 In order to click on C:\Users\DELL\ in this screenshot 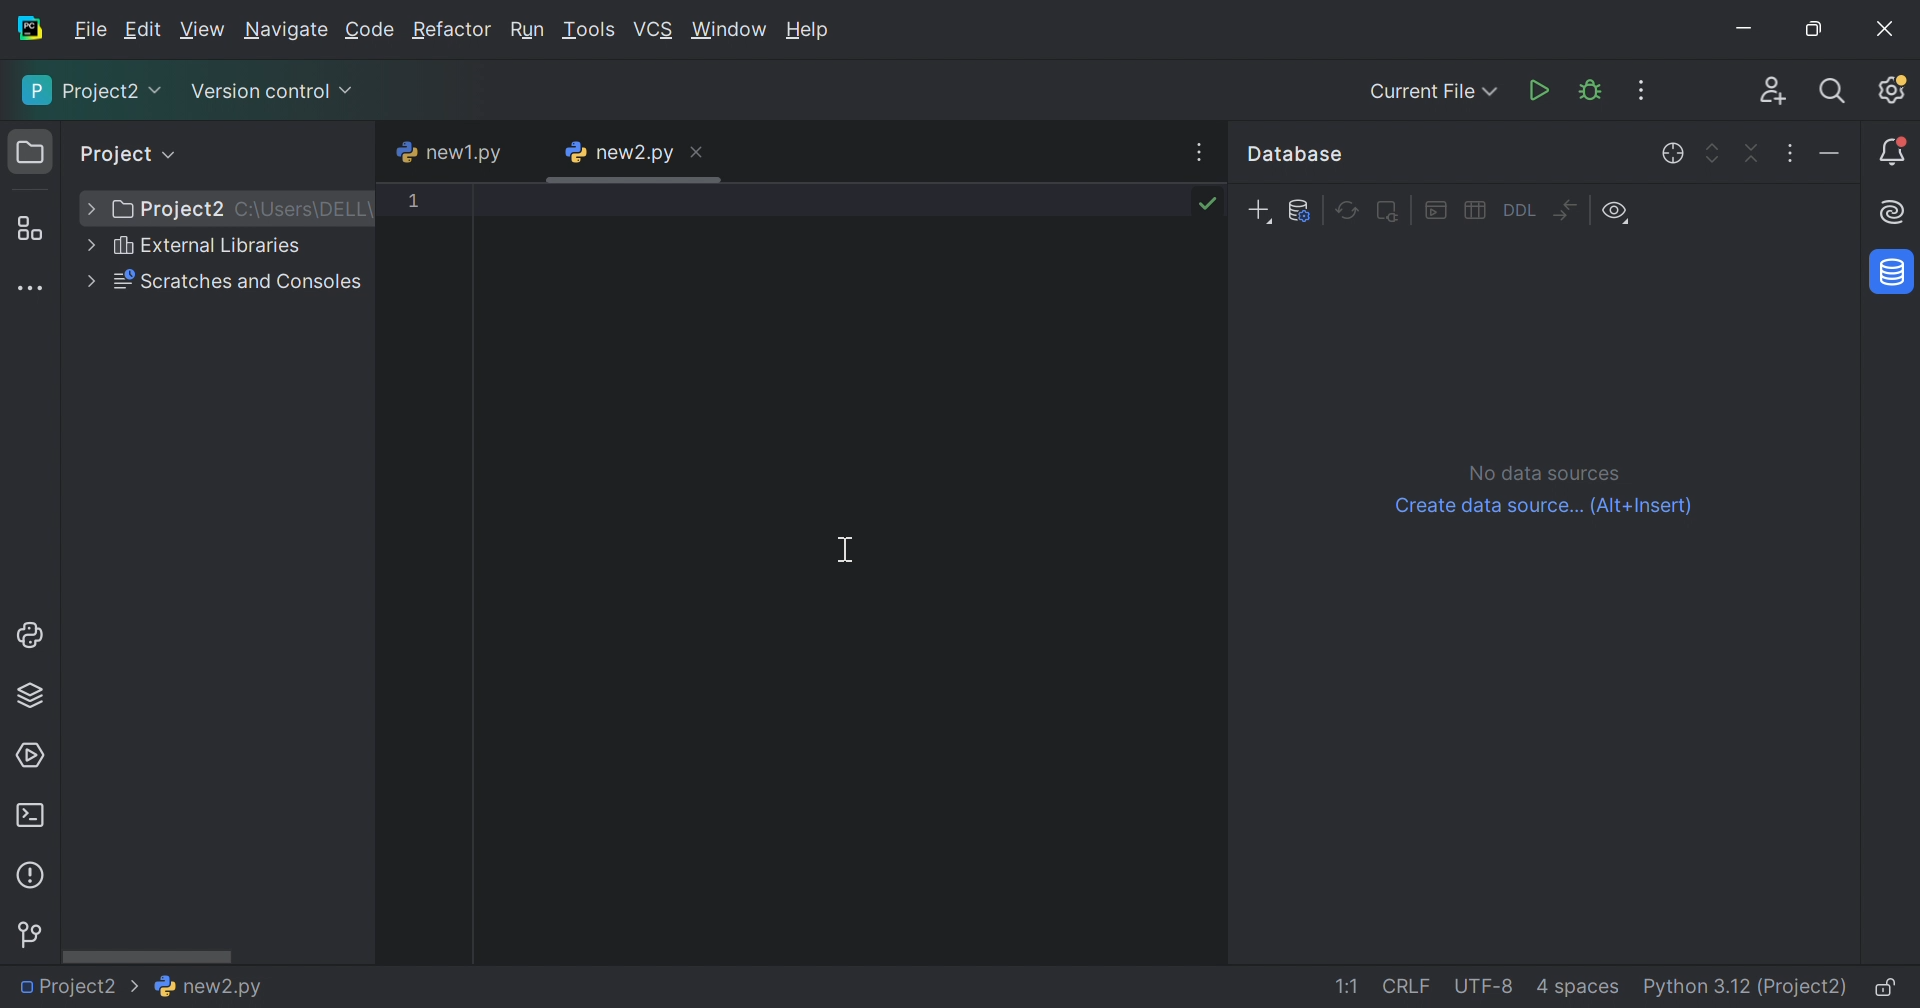, I will do `click(305, 208)`.